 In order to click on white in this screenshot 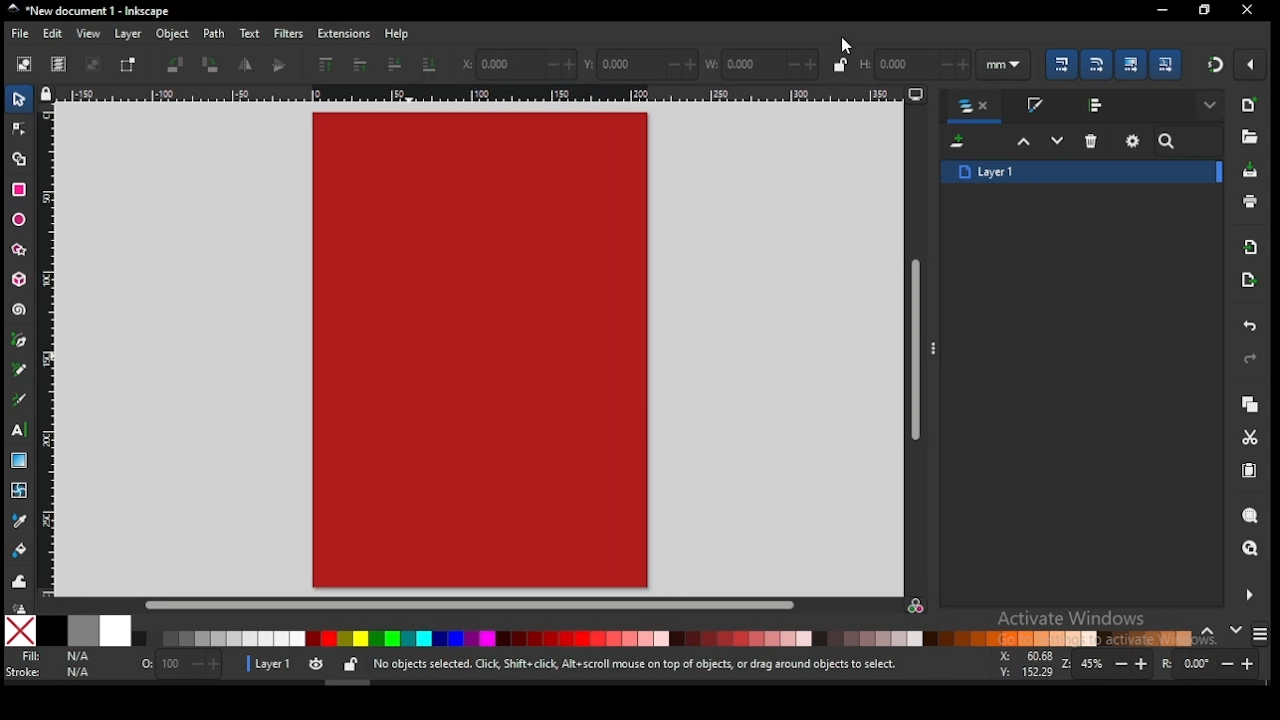, I will do `click(115, 630)`.